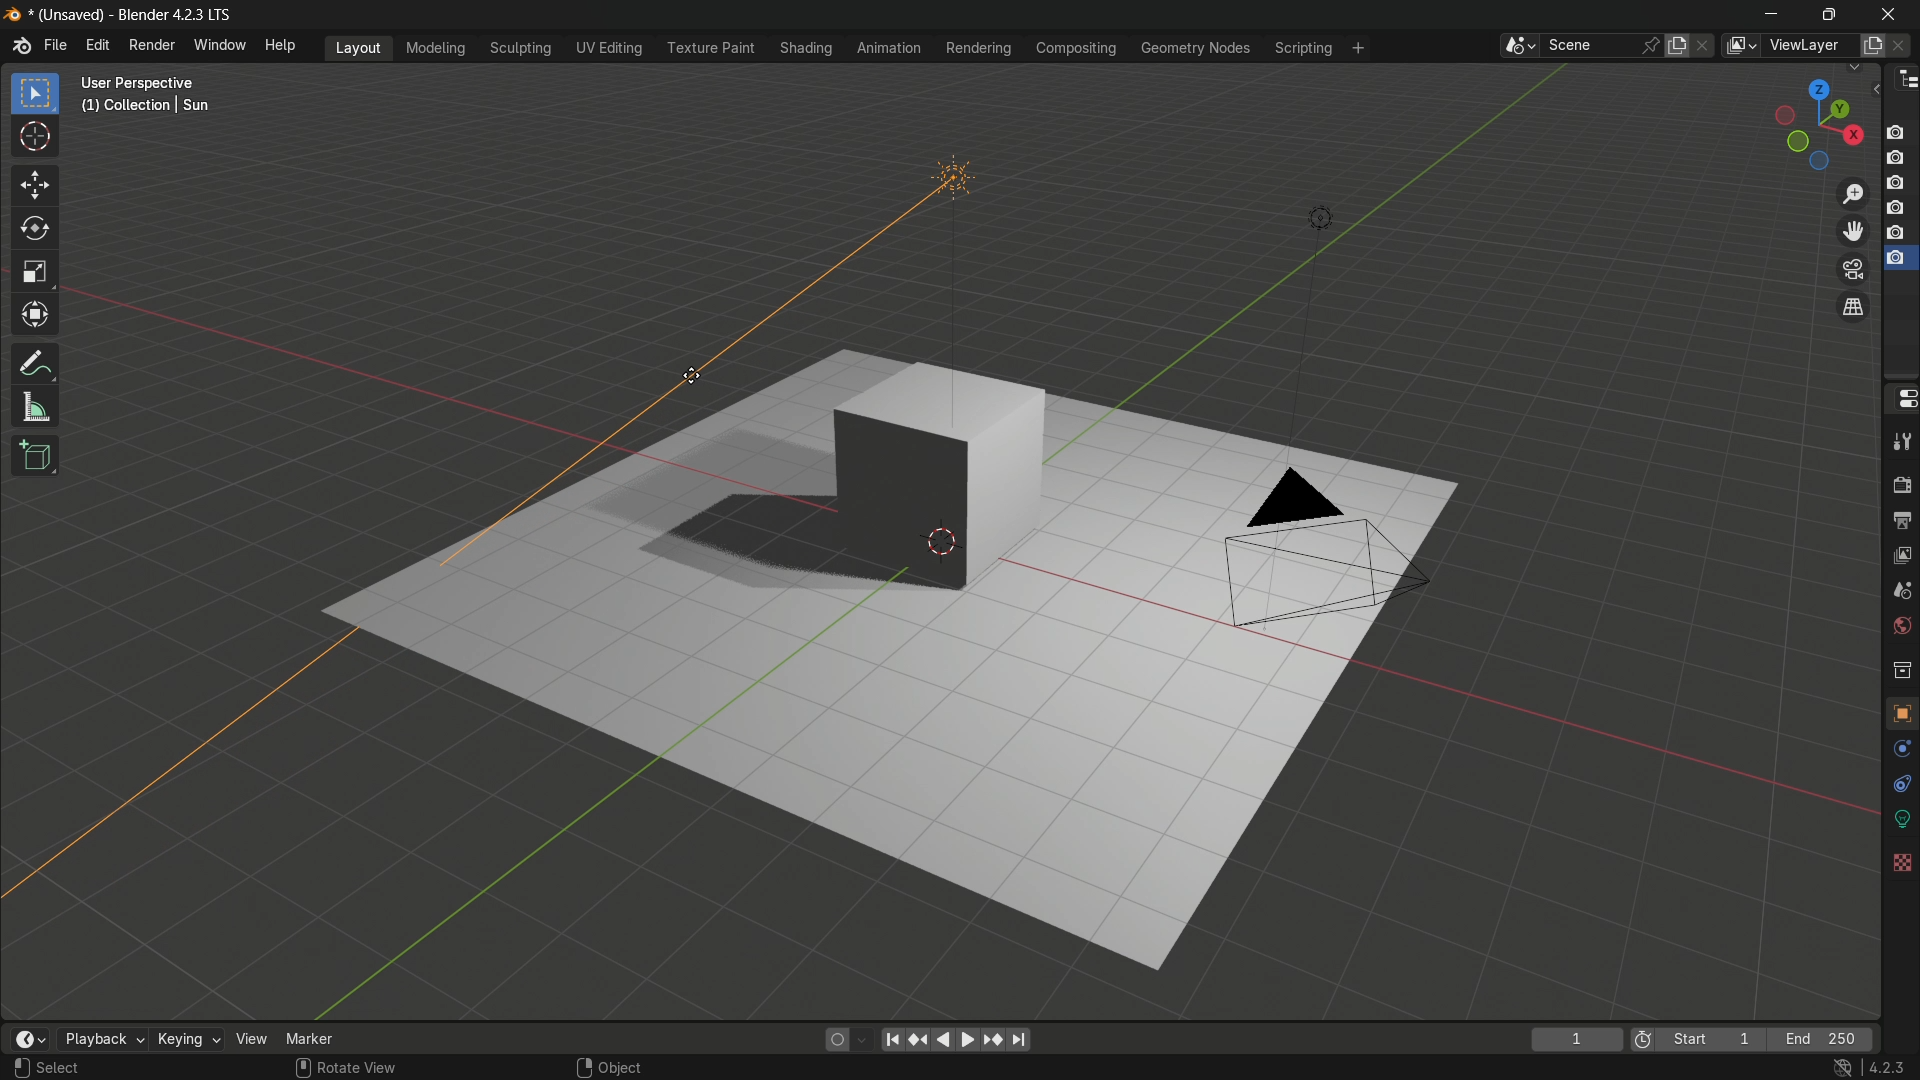  What do you see at coordinates (1896, 182) in the screenshot?
I see `layer 3` at bounding box center [1896, 182].